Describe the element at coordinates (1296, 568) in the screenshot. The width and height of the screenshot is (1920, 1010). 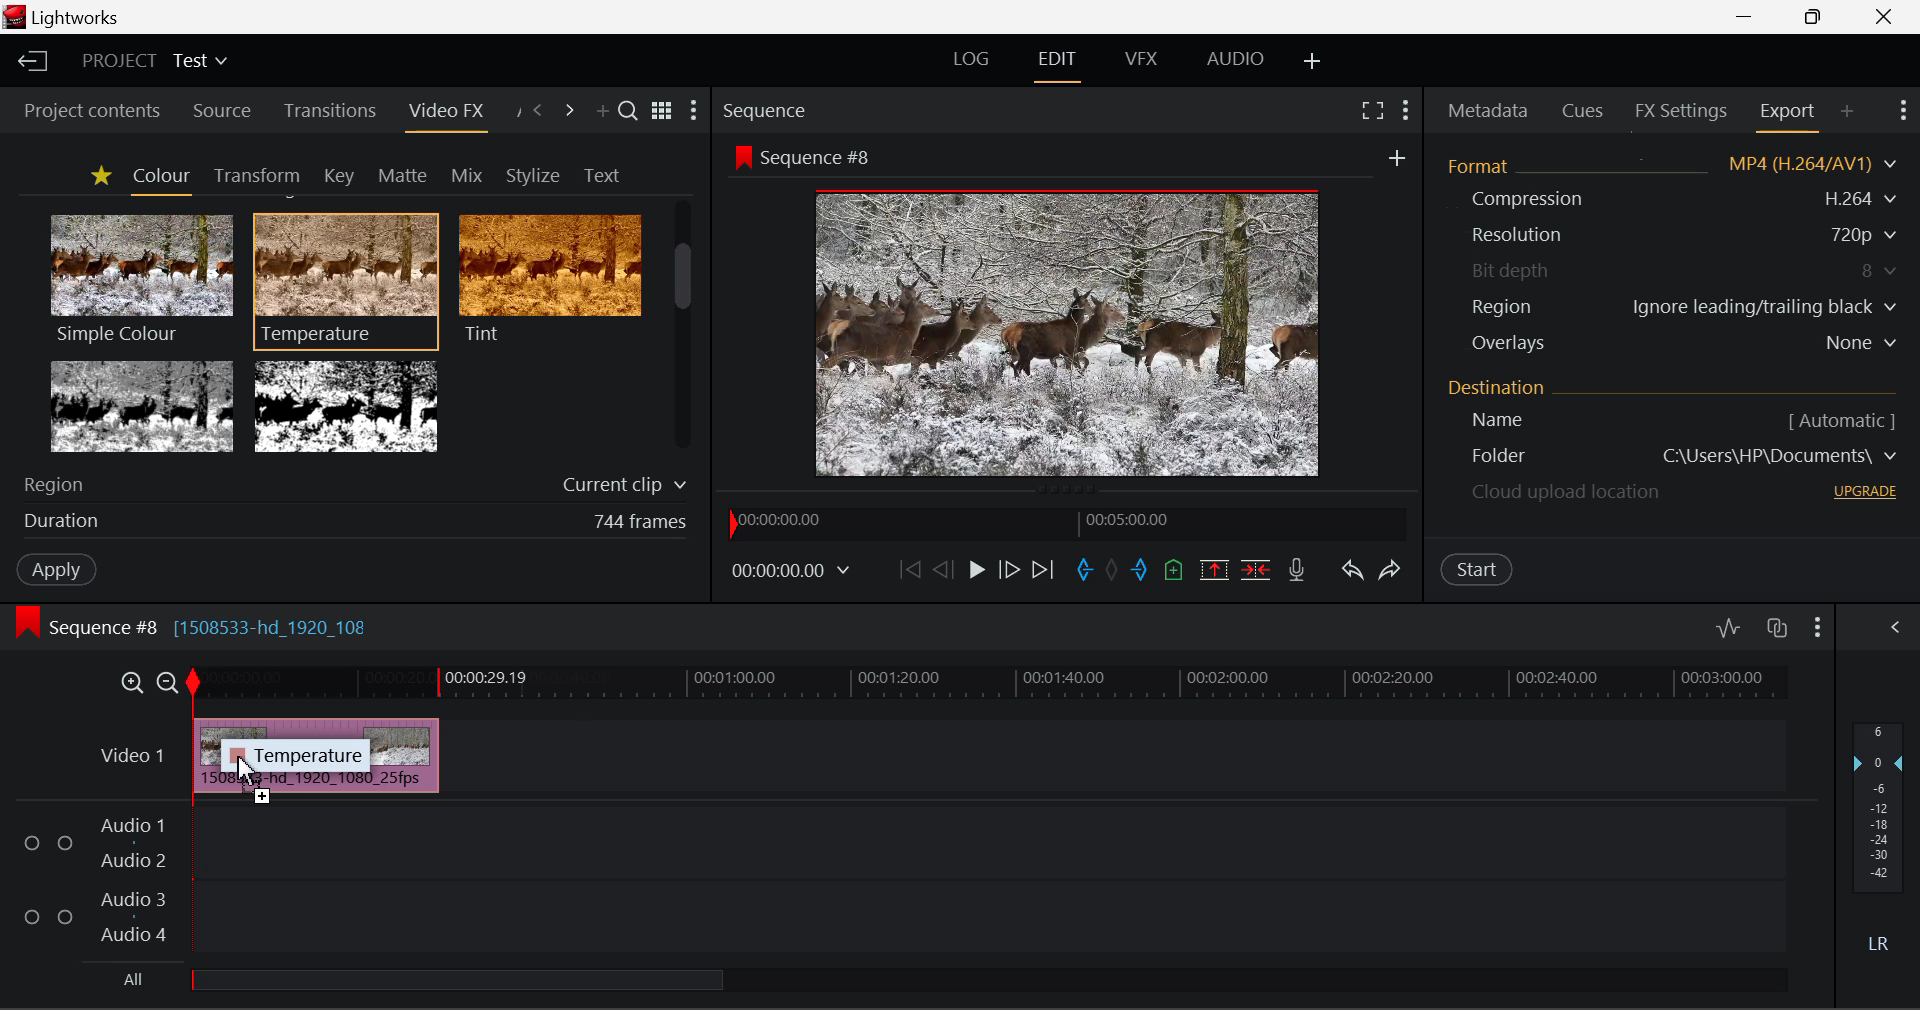
I see `Record Voiceover` at that location.